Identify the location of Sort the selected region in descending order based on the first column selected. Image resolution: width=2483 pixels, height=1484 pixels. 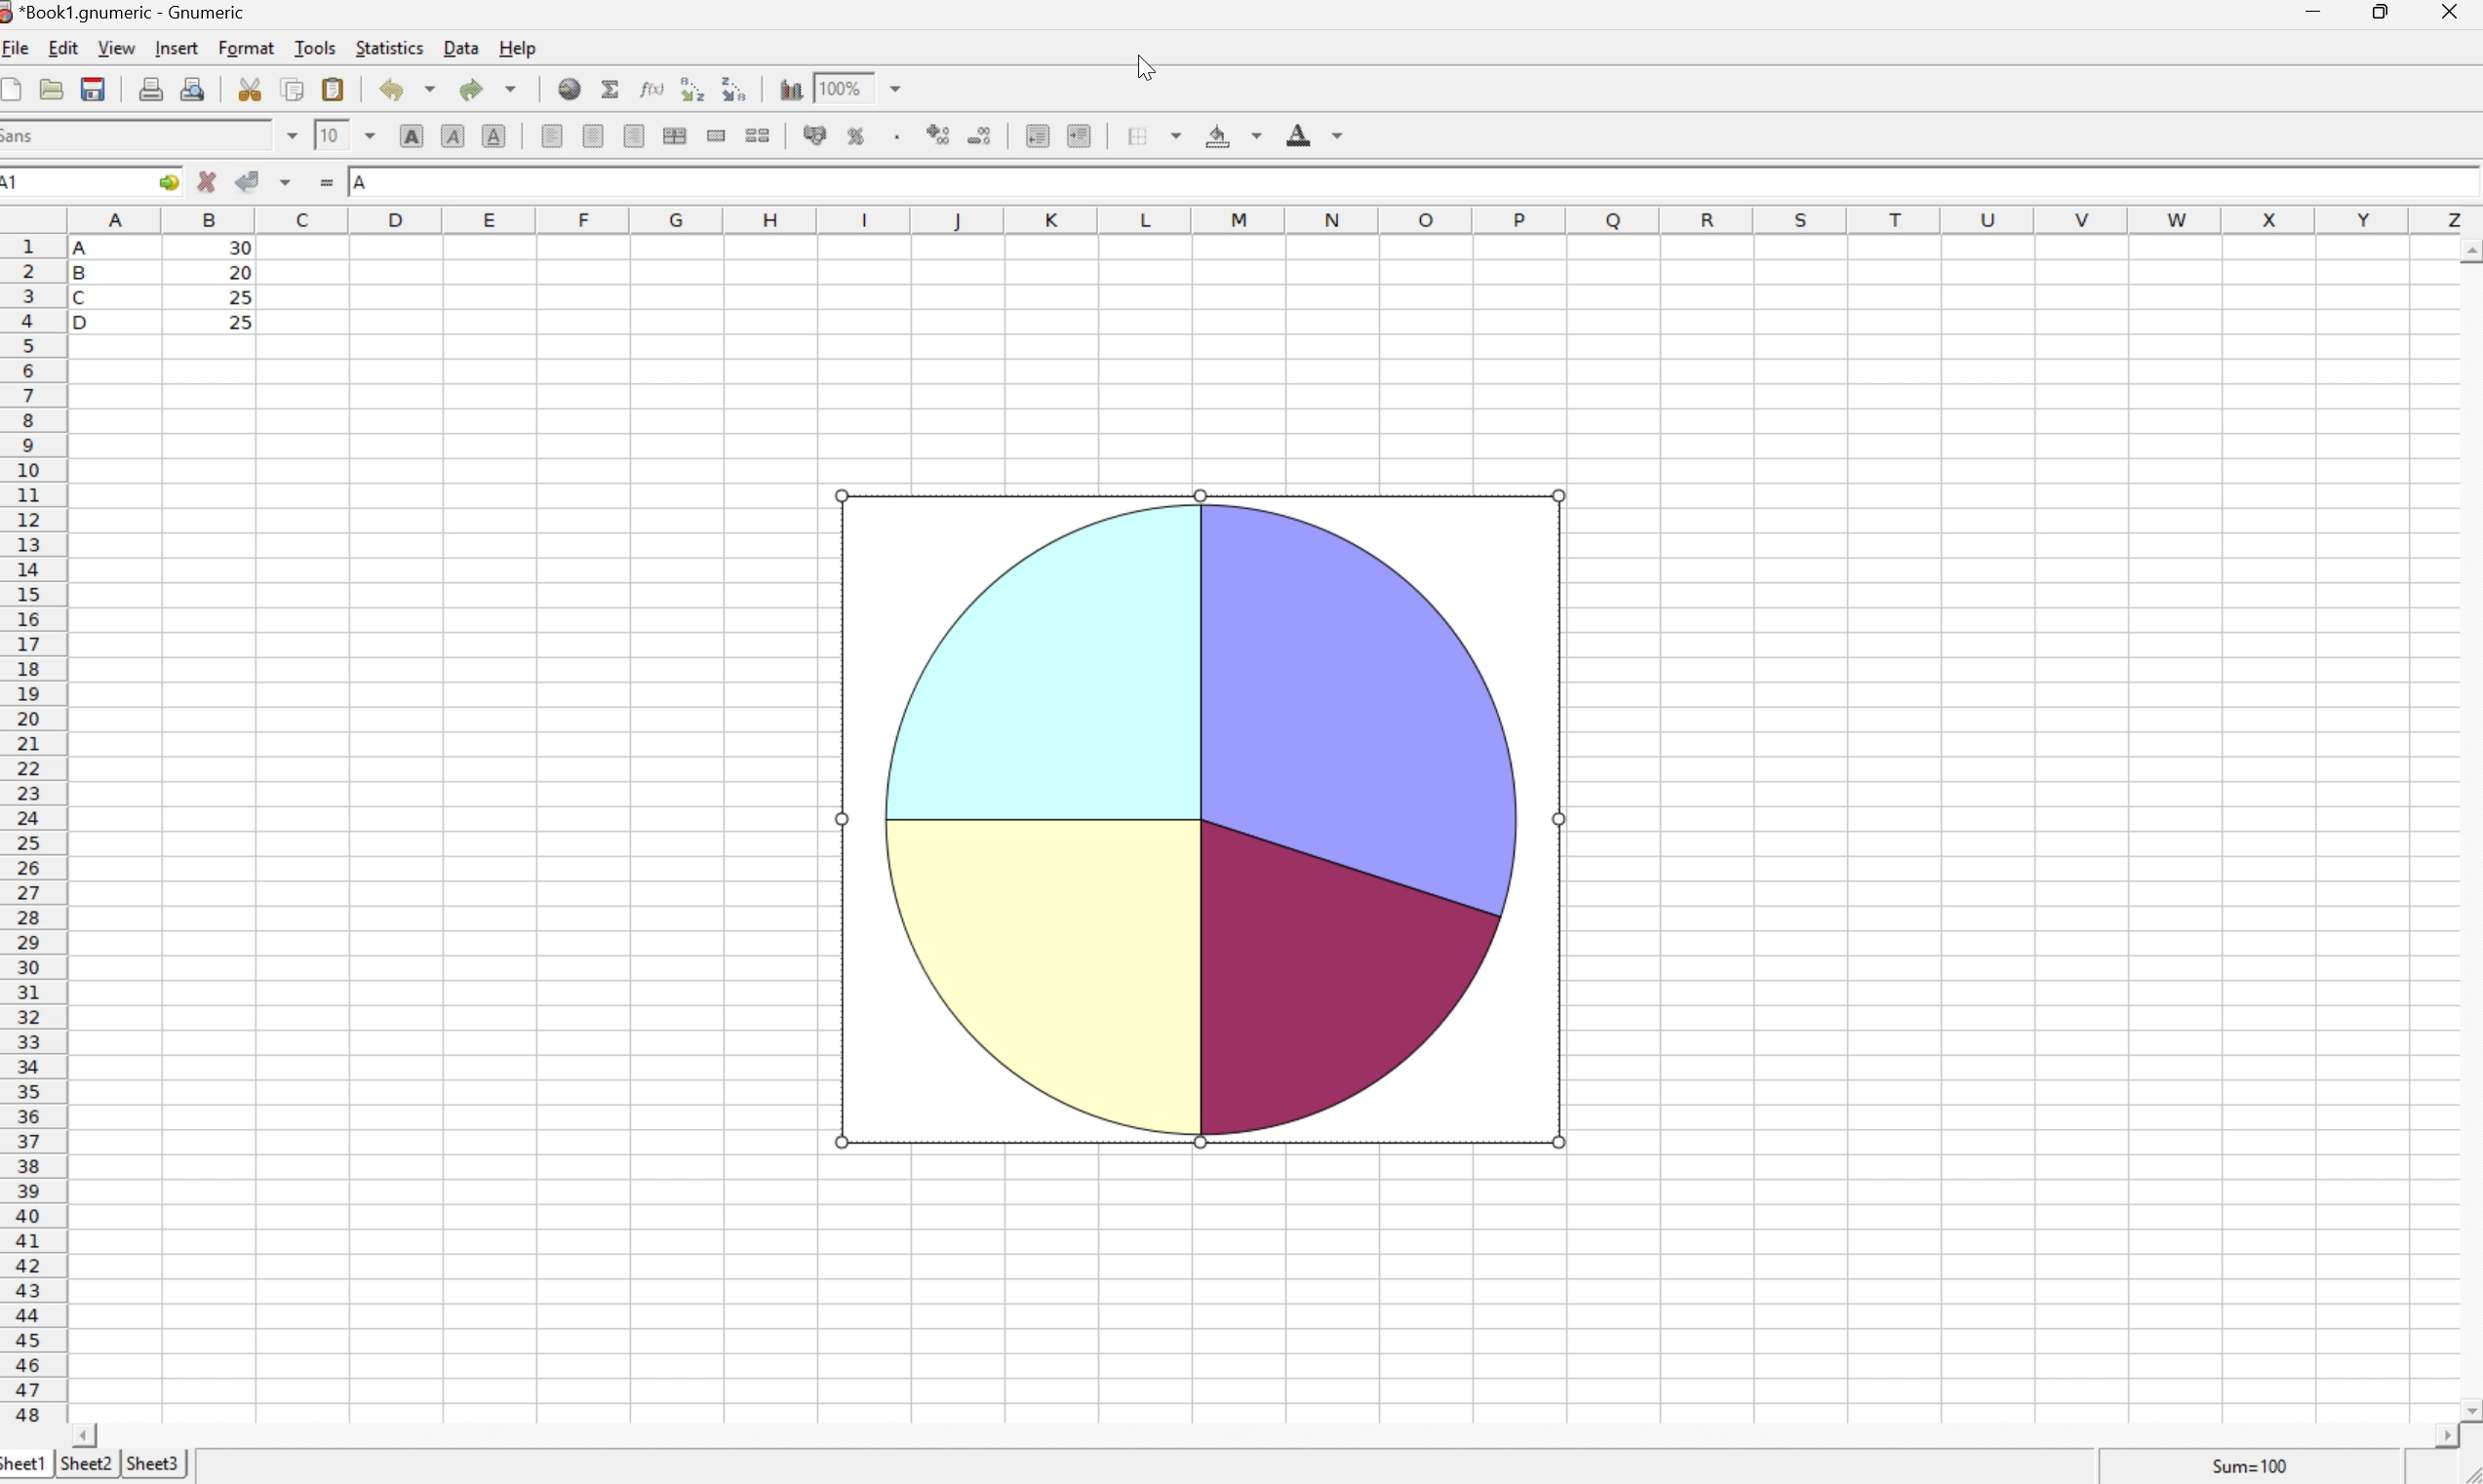
(733, 87).